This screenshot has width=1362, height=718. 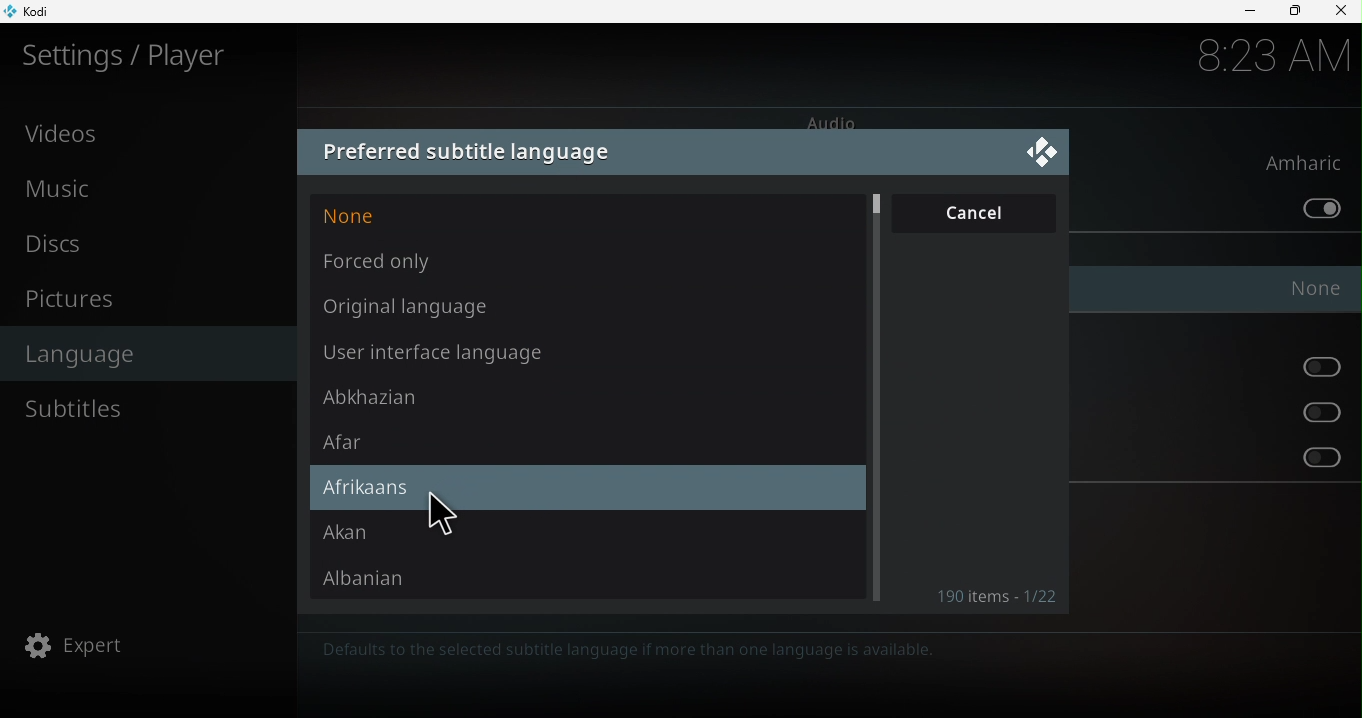 I want to click on Music, so click(x=146, y=188).